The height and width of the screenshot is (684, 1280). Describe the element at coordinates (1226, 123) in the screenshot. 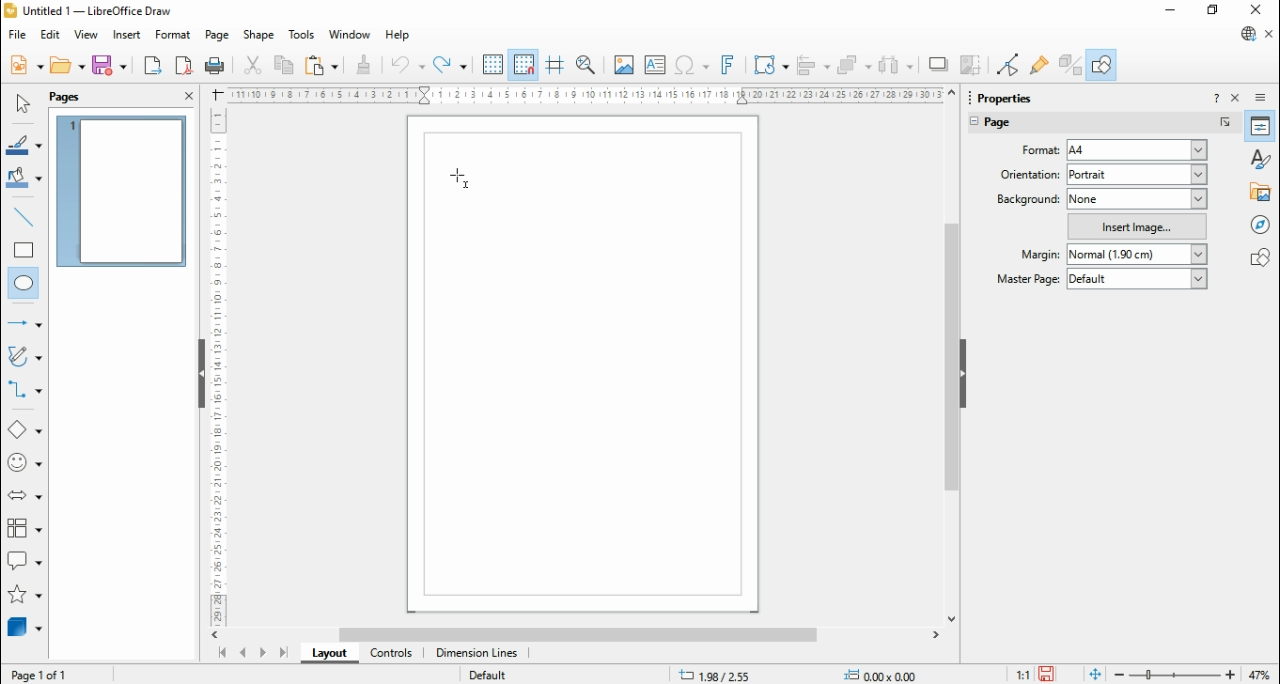

I see `more options` at that location.